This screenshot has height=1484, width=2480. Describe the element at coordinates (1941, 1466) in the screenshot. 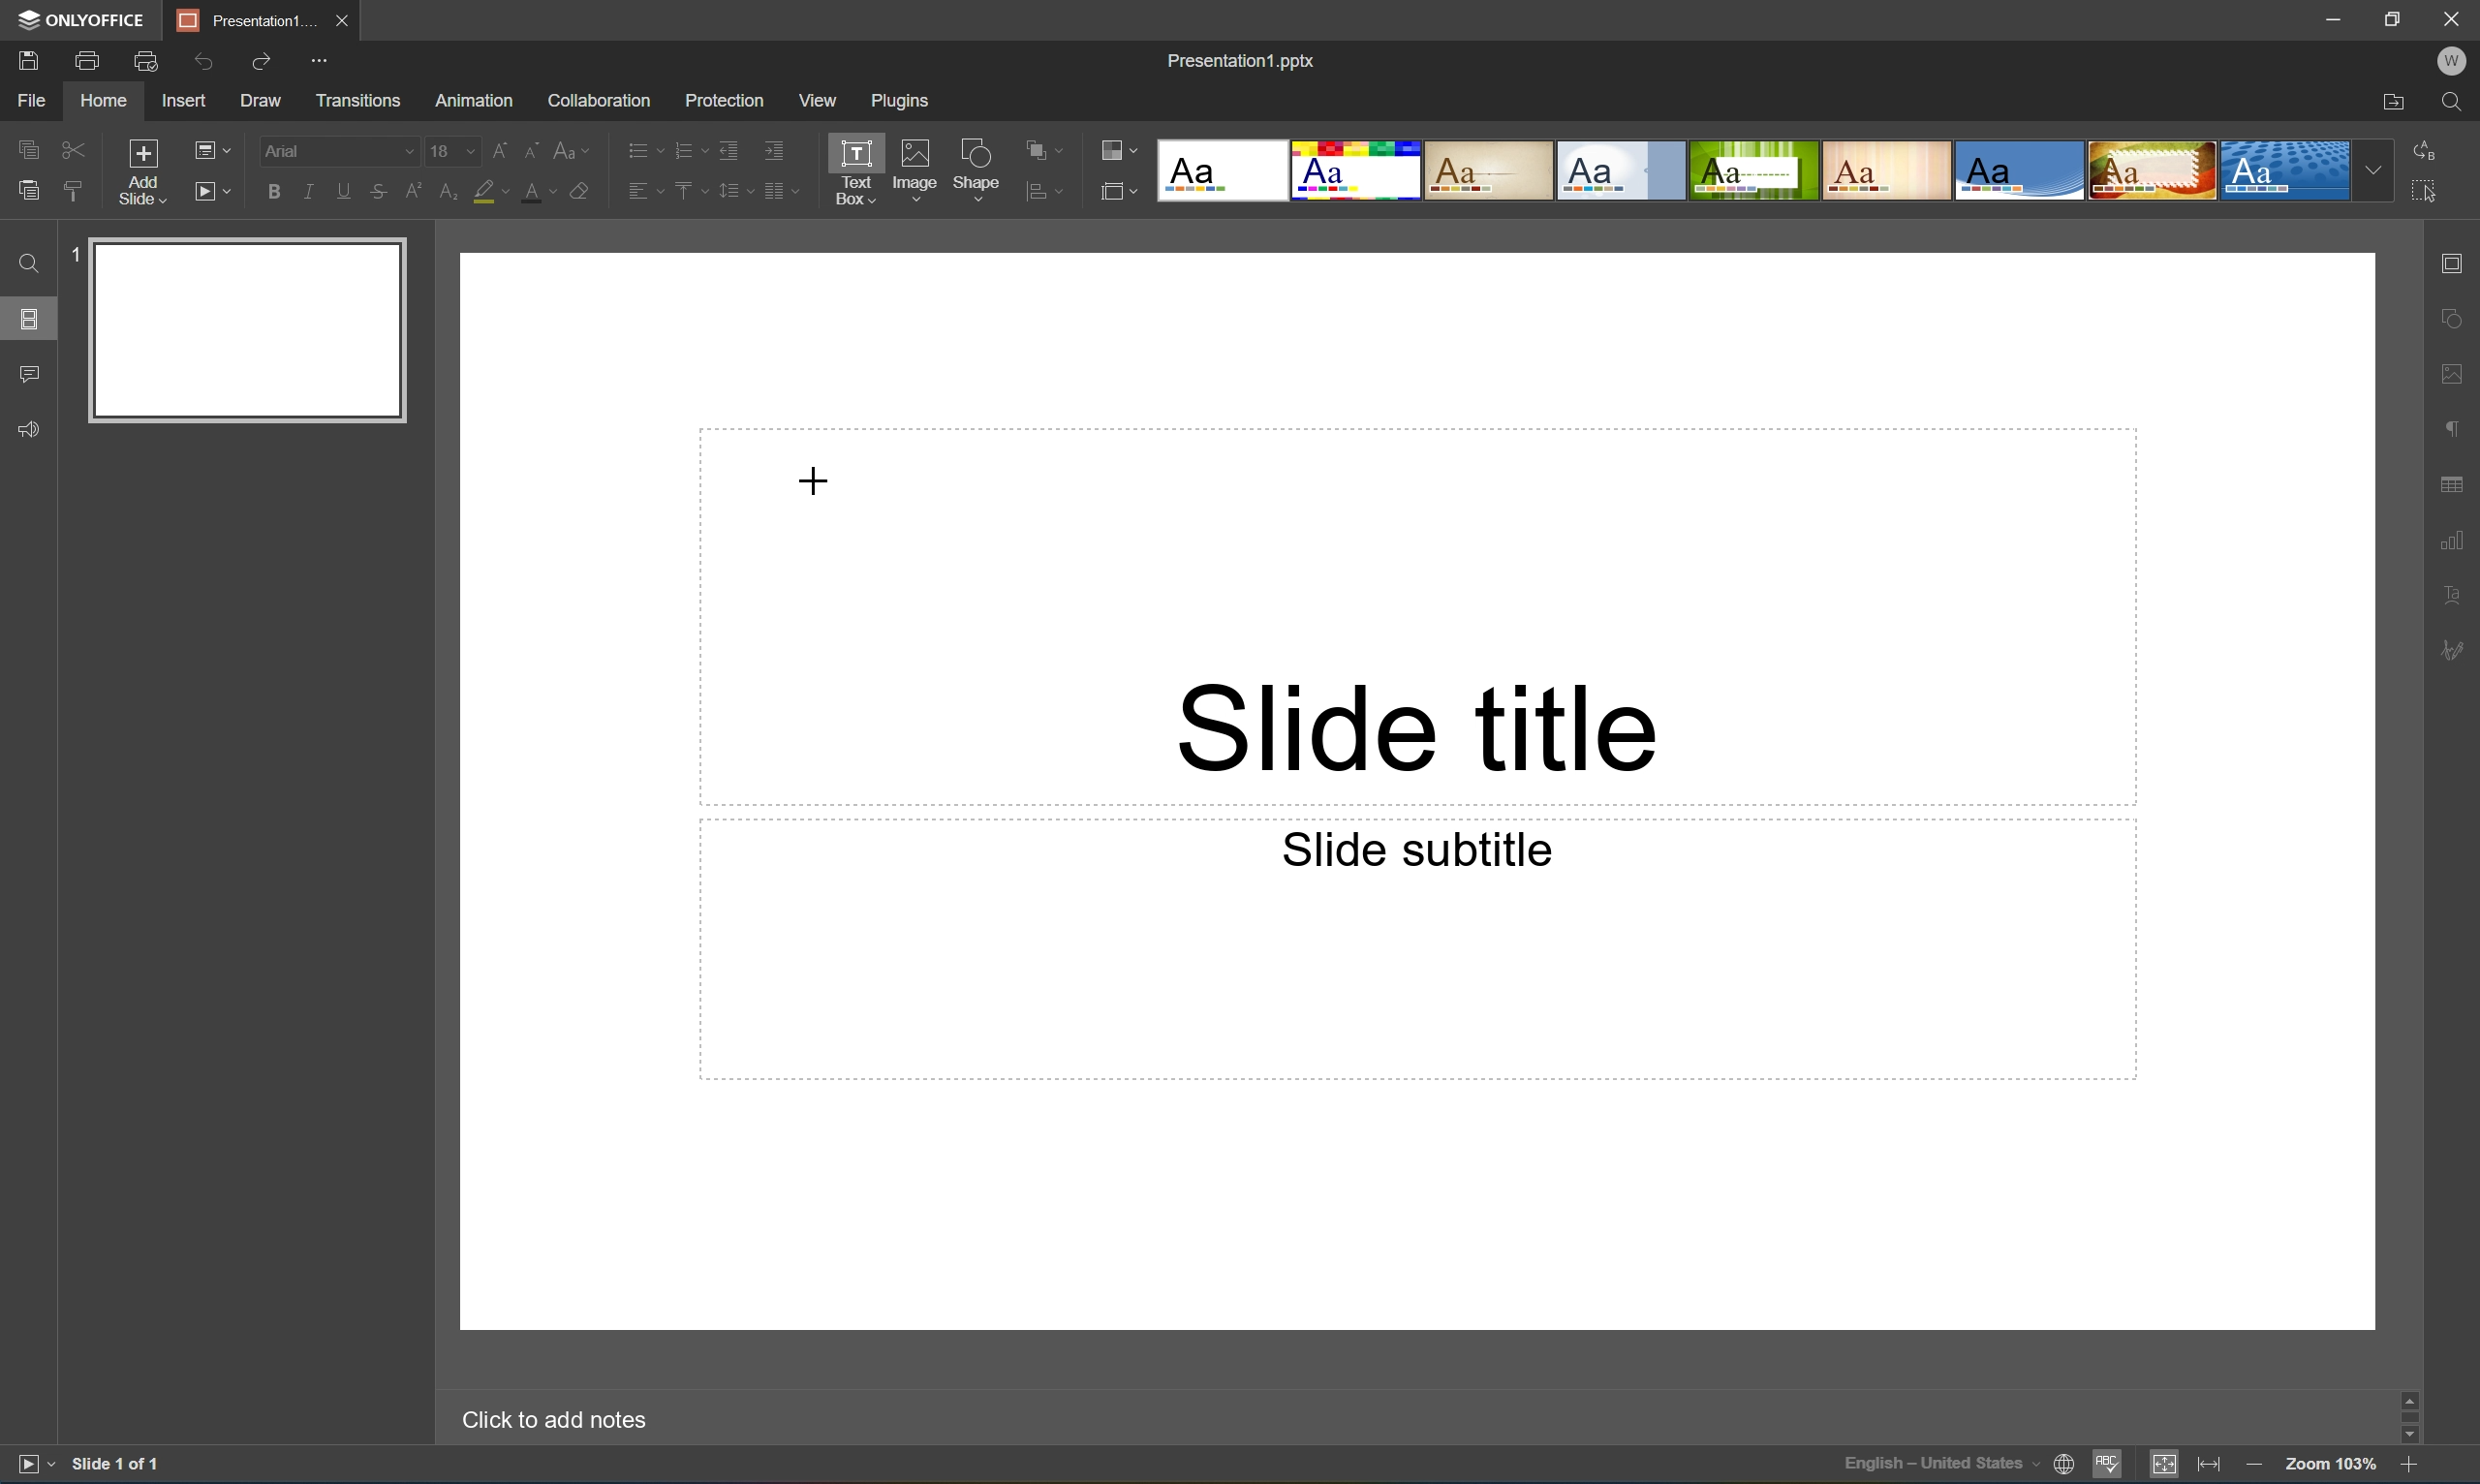

I see `English - United States` at that location.